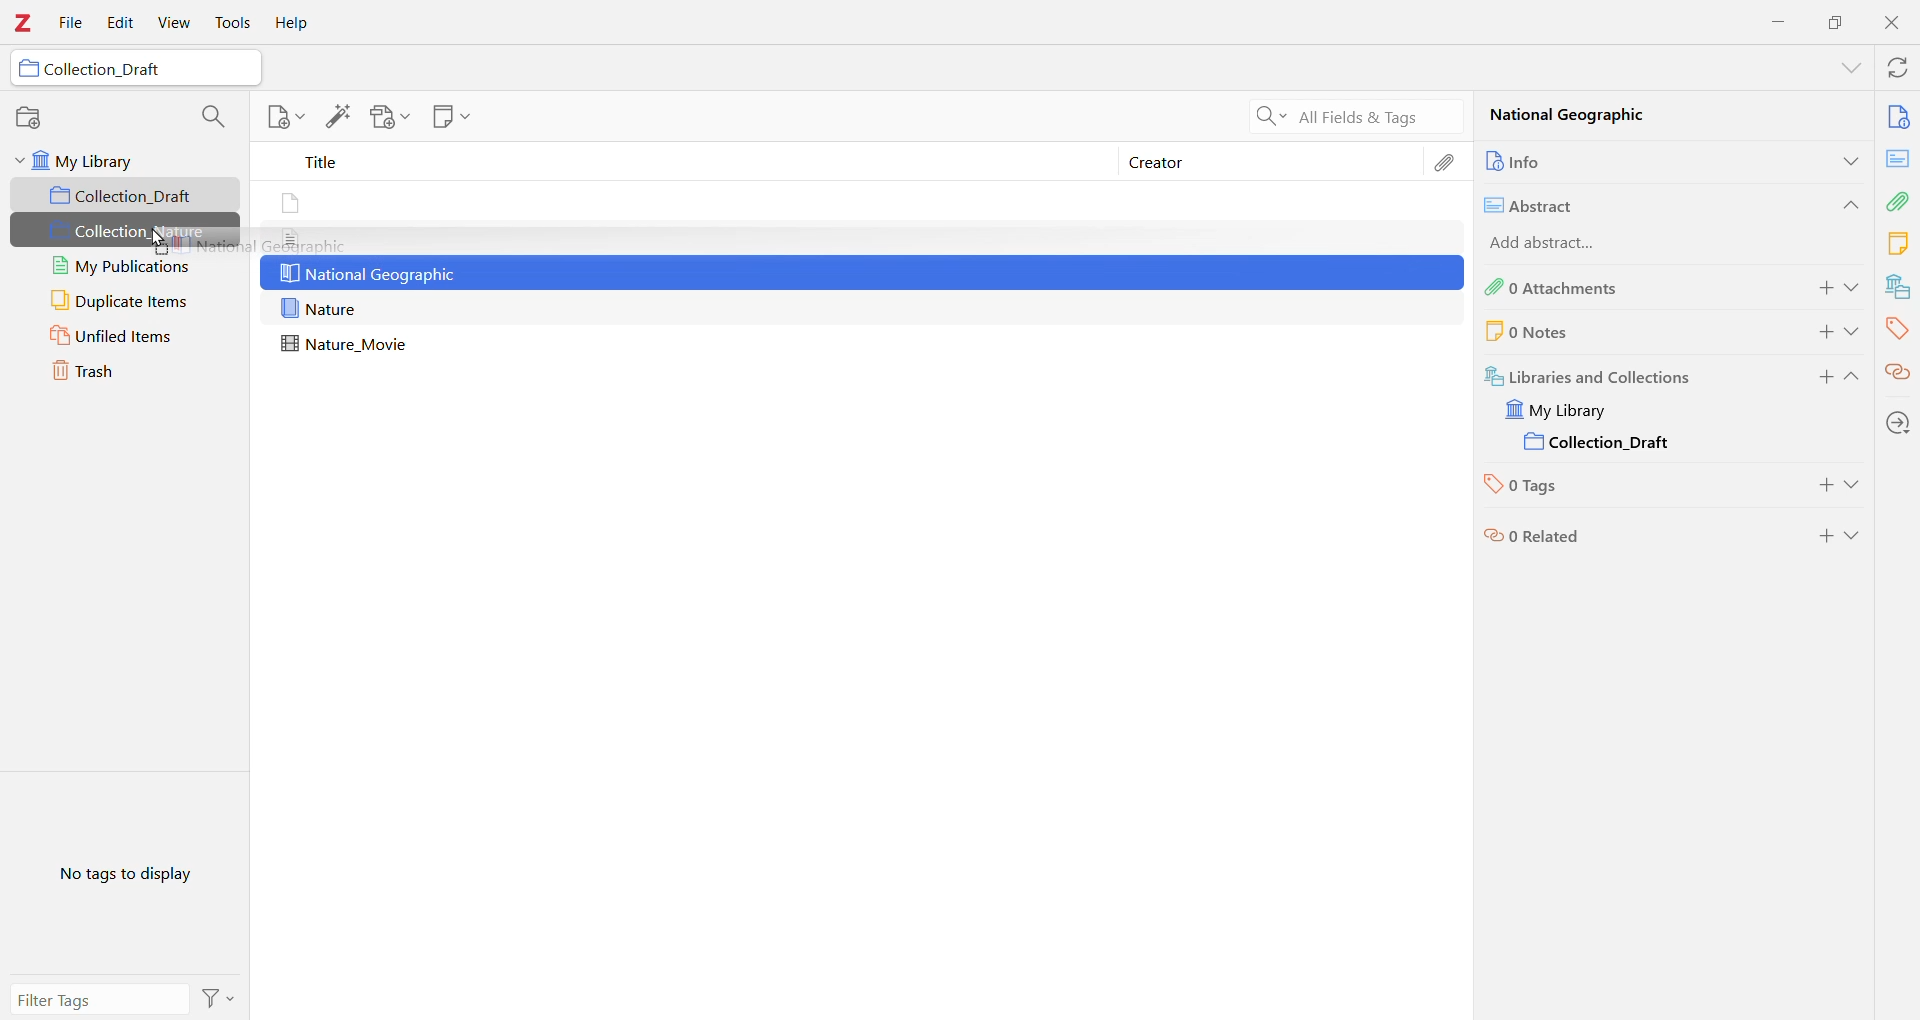 Image resolution: width=1920 pixels, height=1020 pixels. I want to click on Sync with Zotero.org, so click(1895, 68).